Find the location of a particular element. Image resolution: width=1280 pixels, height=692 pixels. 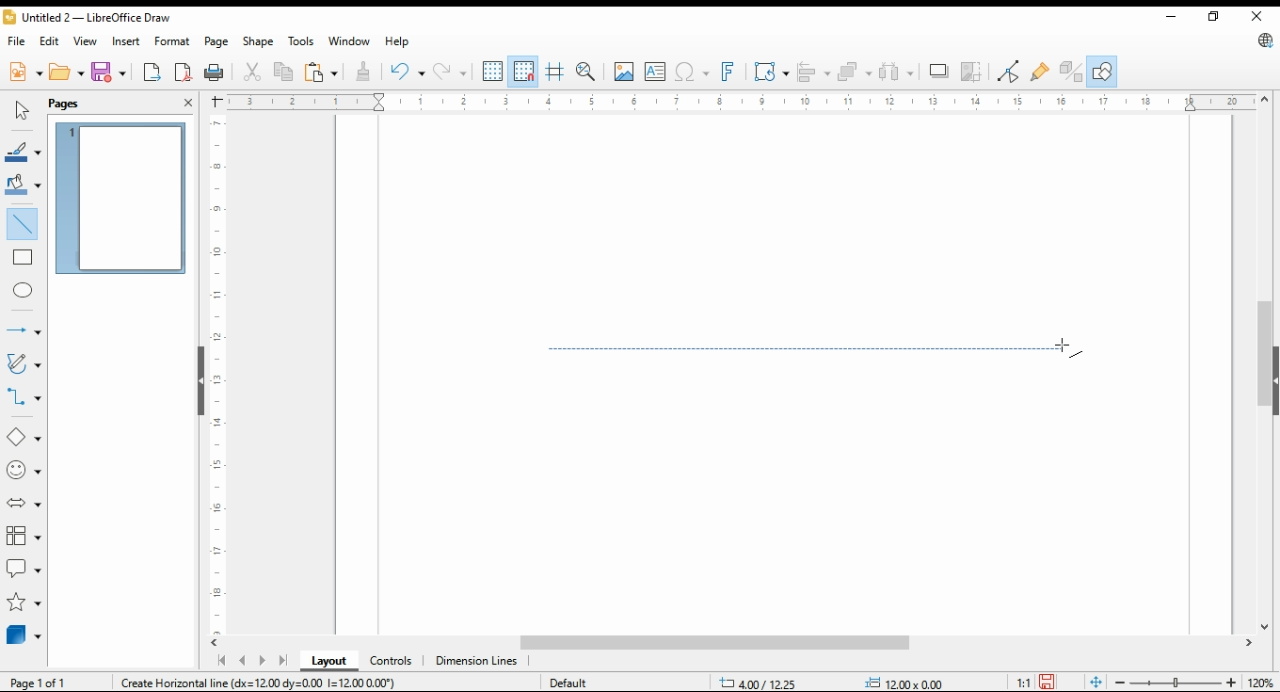

crop is located at coordinates (974, 71).